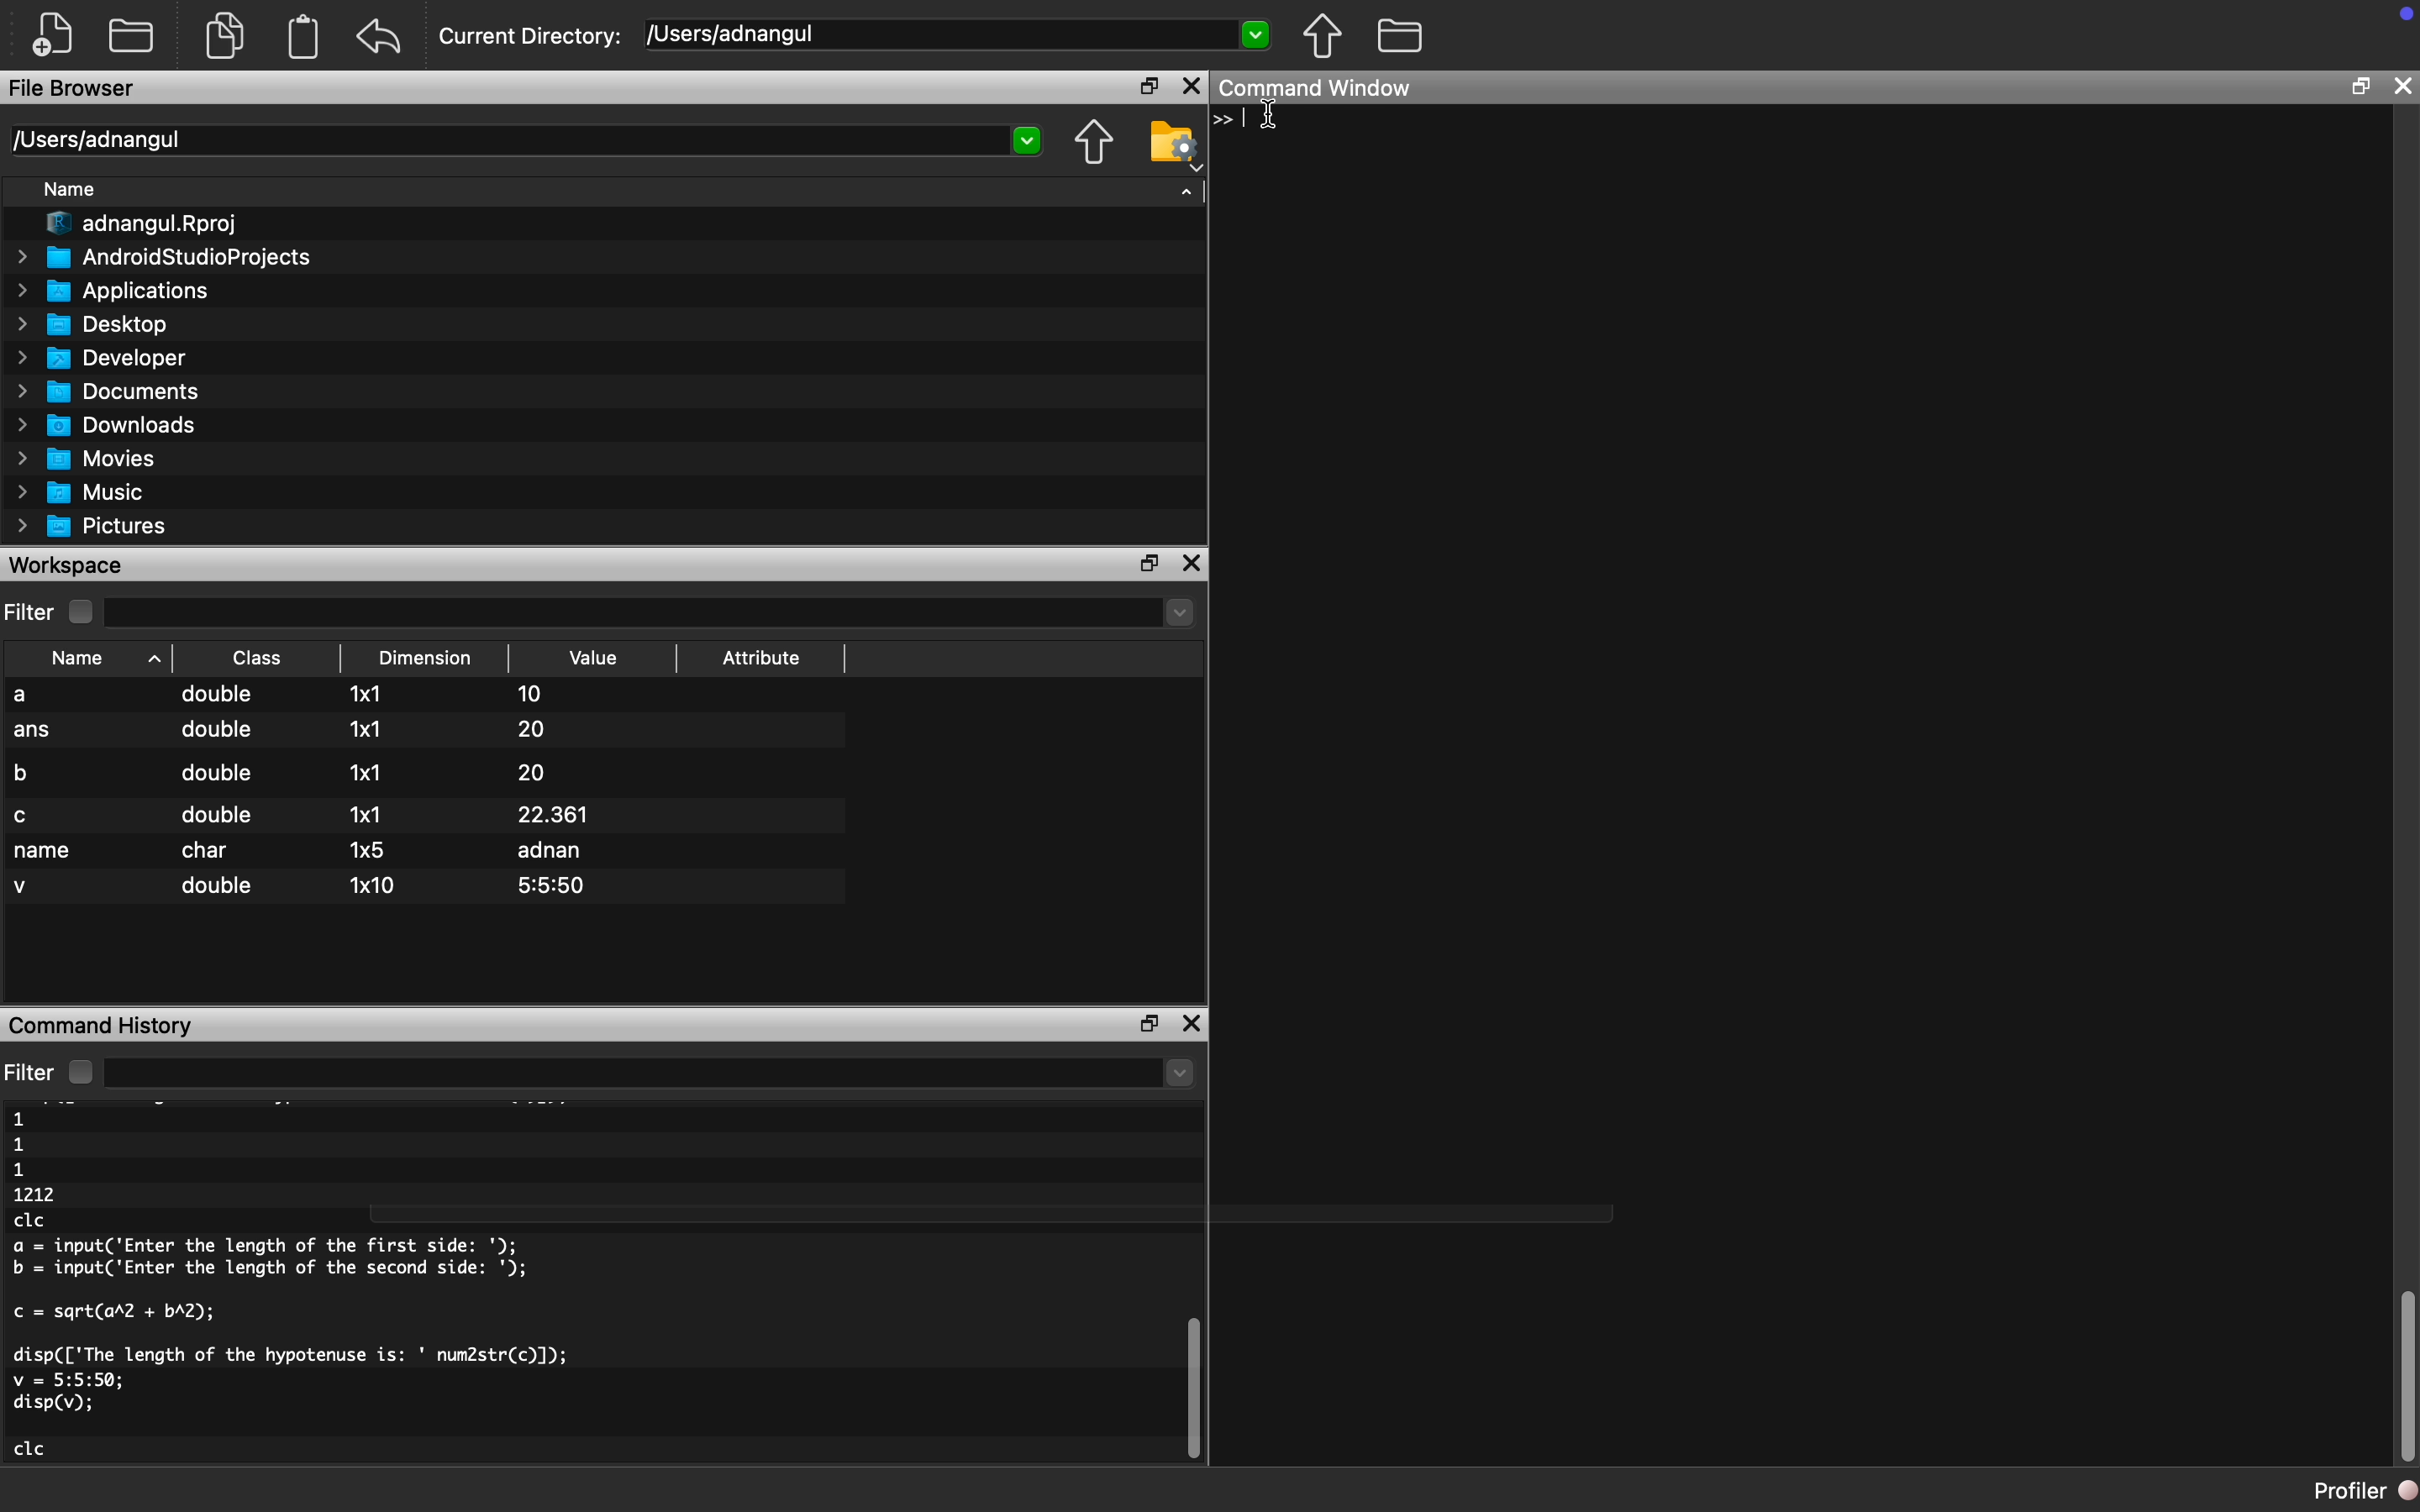 The width and height of the screenshot is (2420, 1512). Describe the element at coordinates (75, 89) in the screenshot. I see `File Browser` at that location.